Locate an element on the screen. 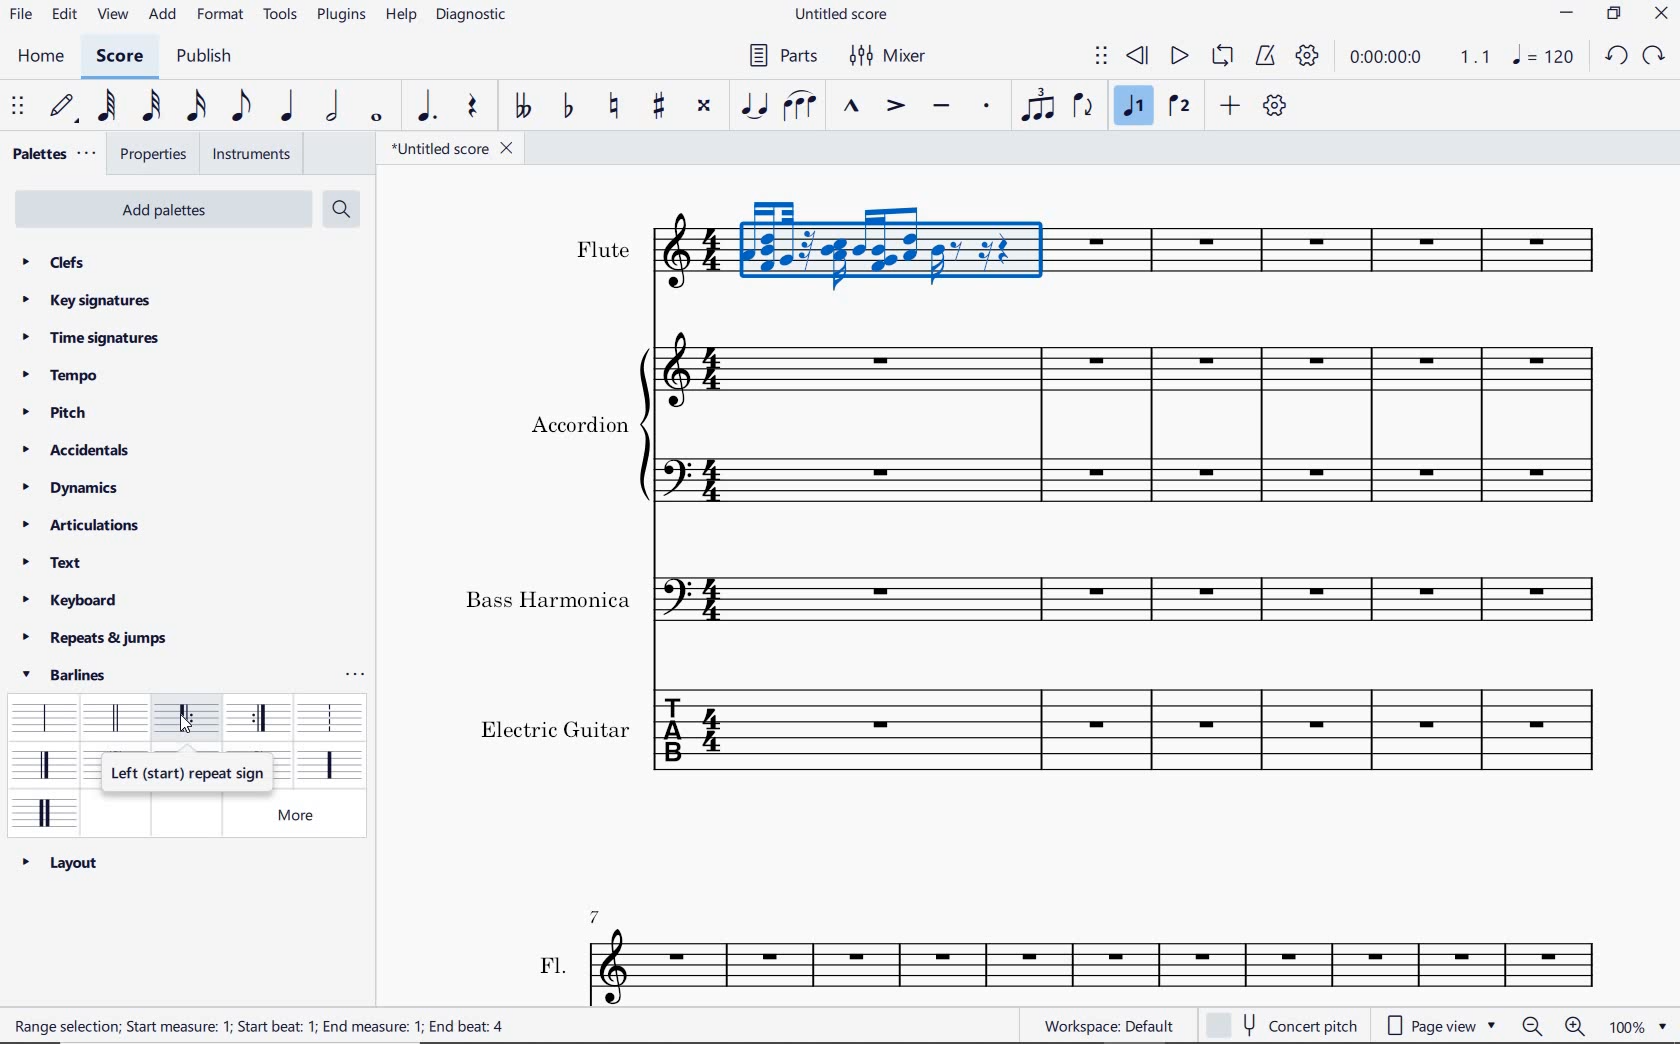 The height and width of the screenshot is (1044, 1680). cursor is located at coordinates (188, 723).